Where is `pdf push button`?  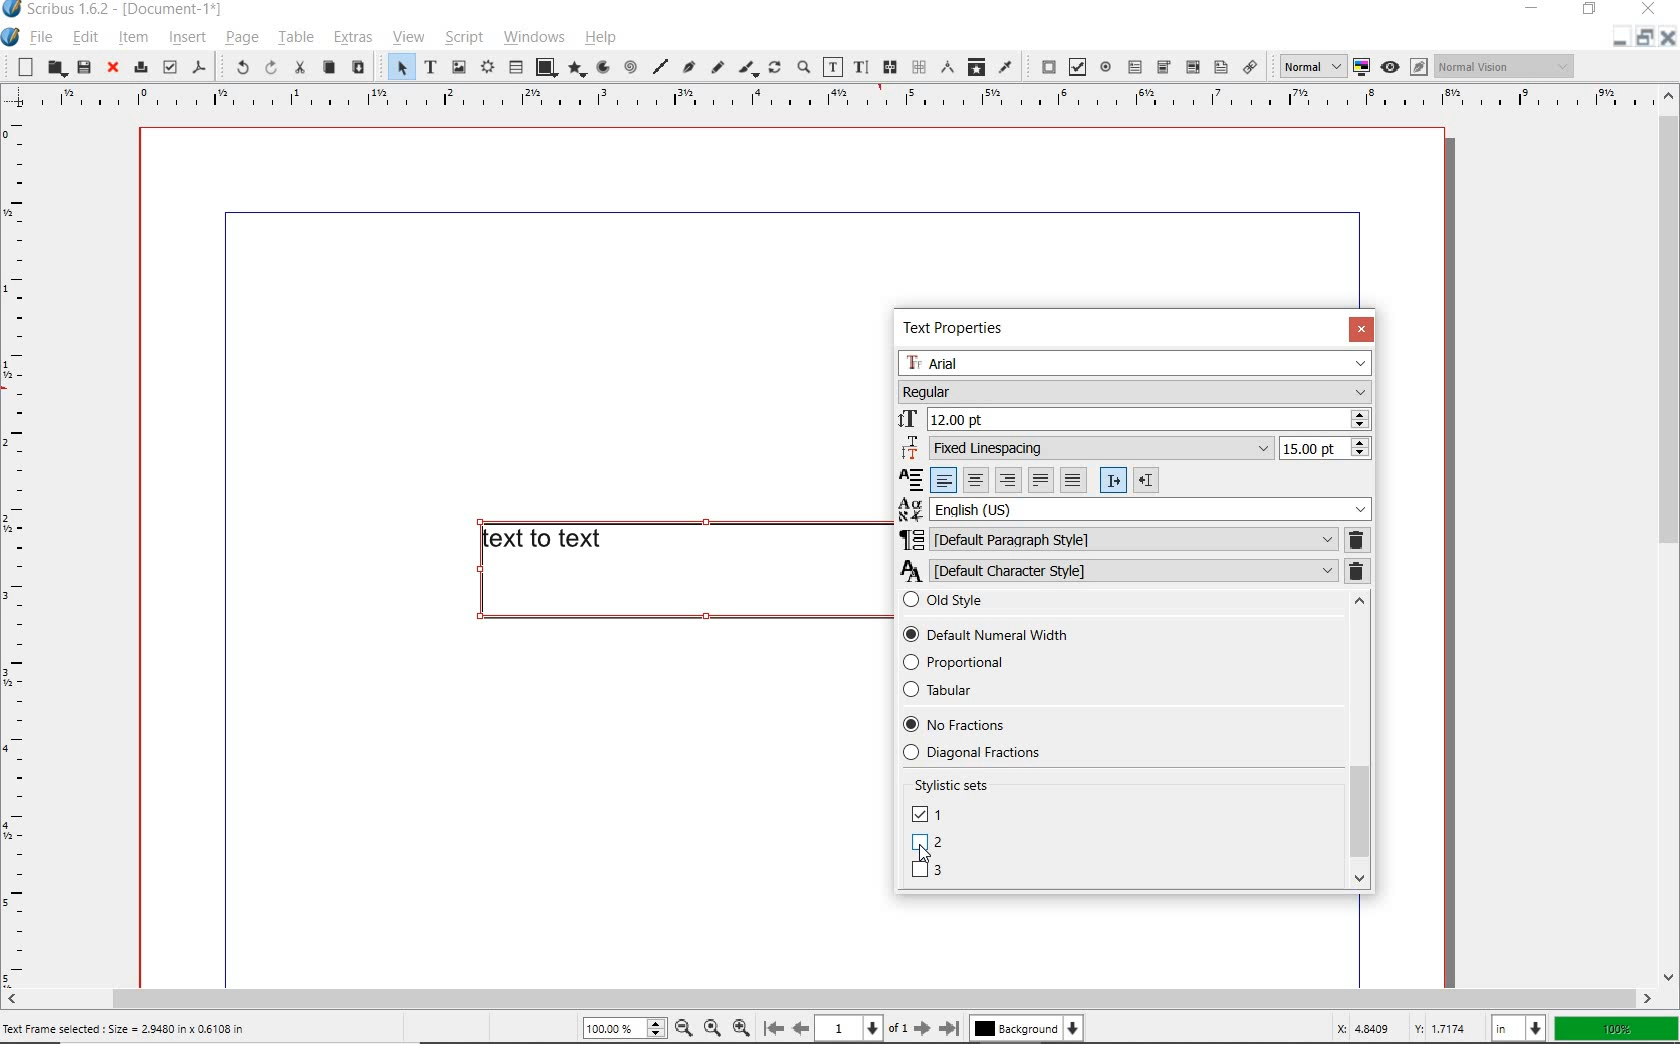
pdf push button is located at coordinates (1044, 67).